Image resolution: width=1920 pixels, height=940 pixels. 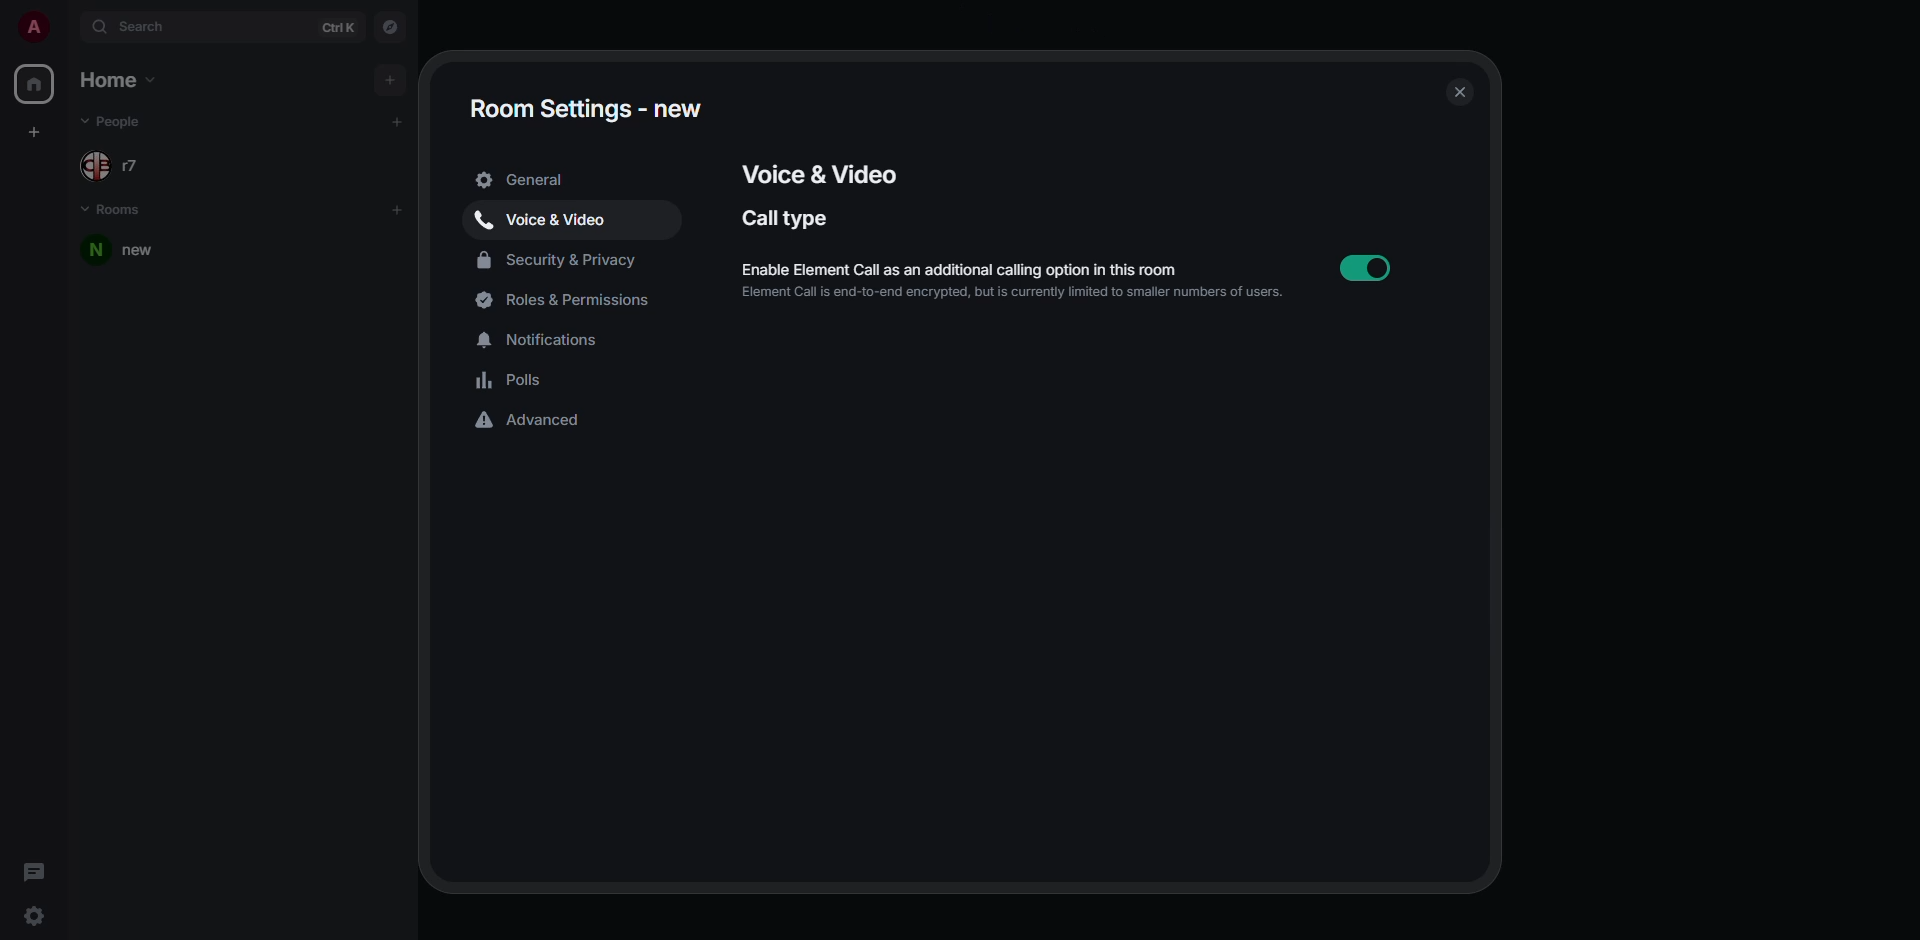 What do you see at coordinates (33, 28) in the screenshot?
I see `profile` at bounding box center [33, 28].